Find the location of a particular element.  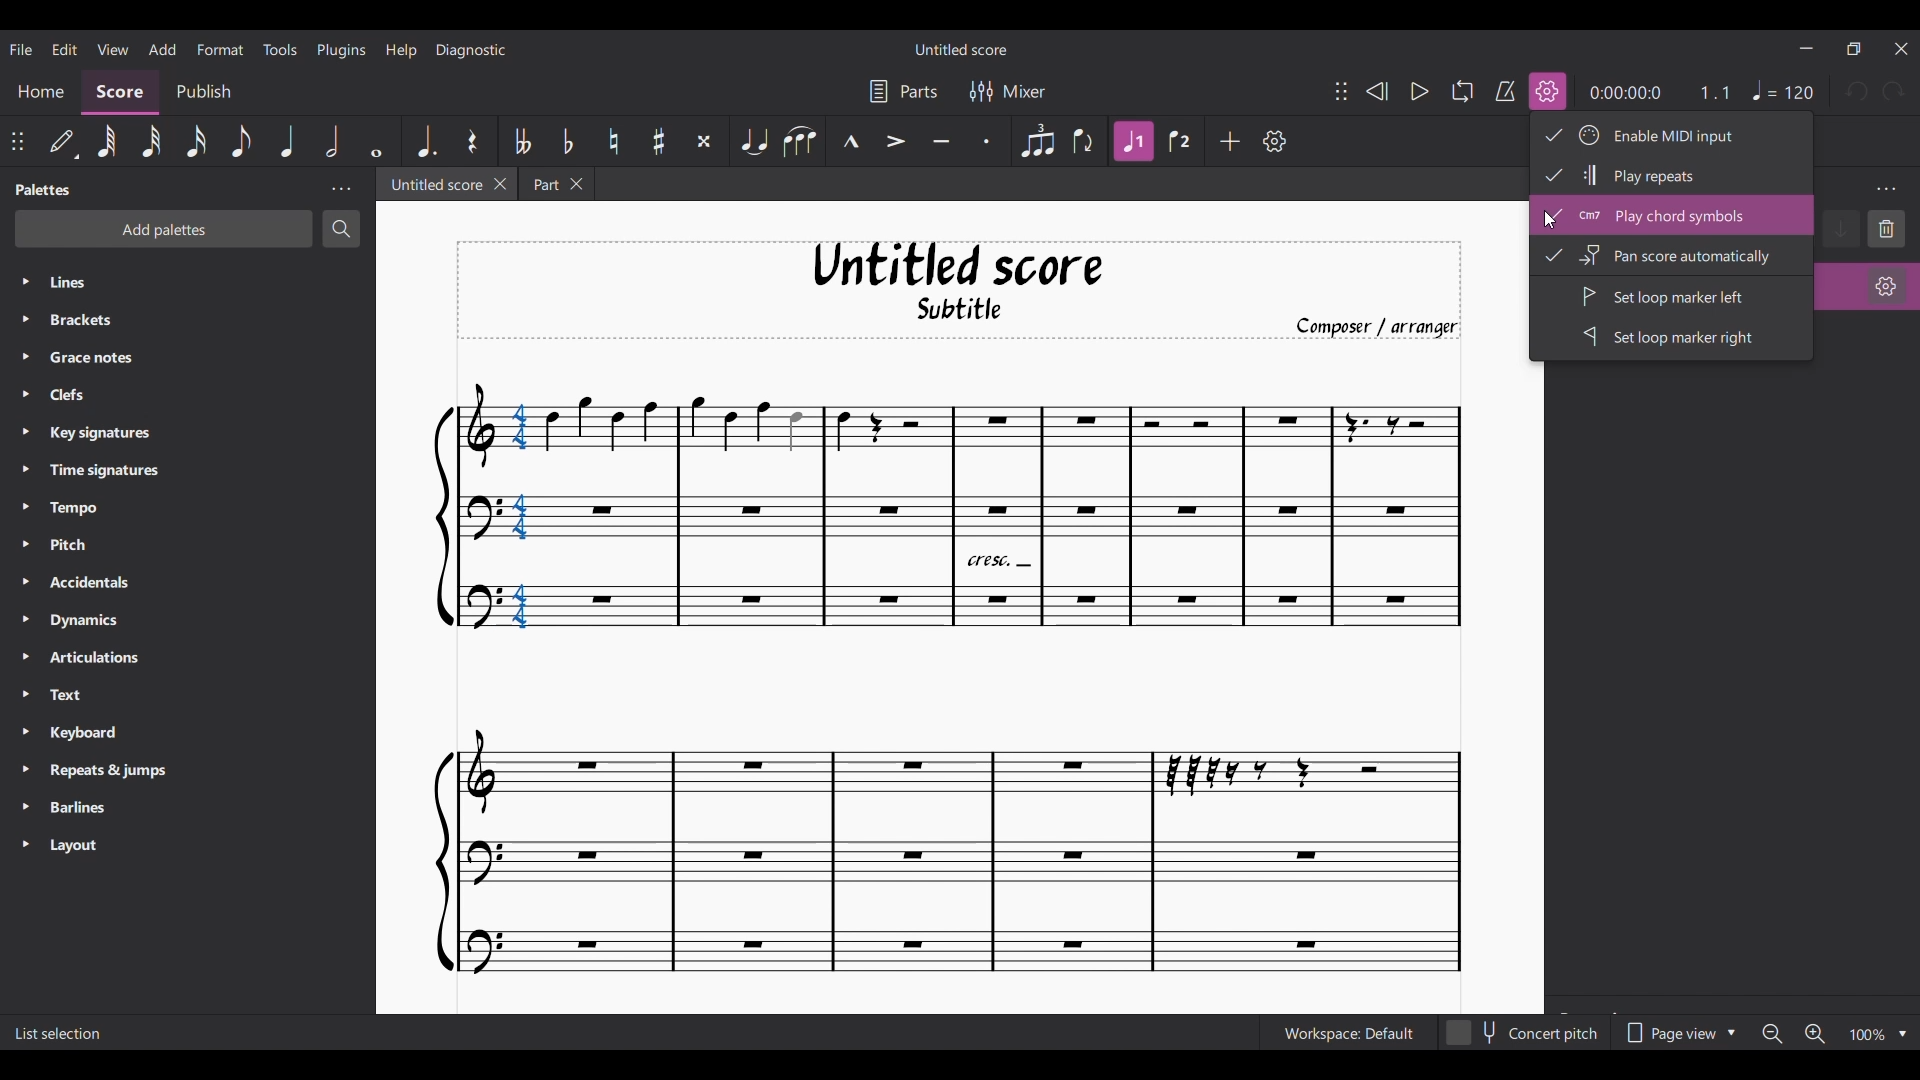

Toggle natural is located at coordinates (614, 141).